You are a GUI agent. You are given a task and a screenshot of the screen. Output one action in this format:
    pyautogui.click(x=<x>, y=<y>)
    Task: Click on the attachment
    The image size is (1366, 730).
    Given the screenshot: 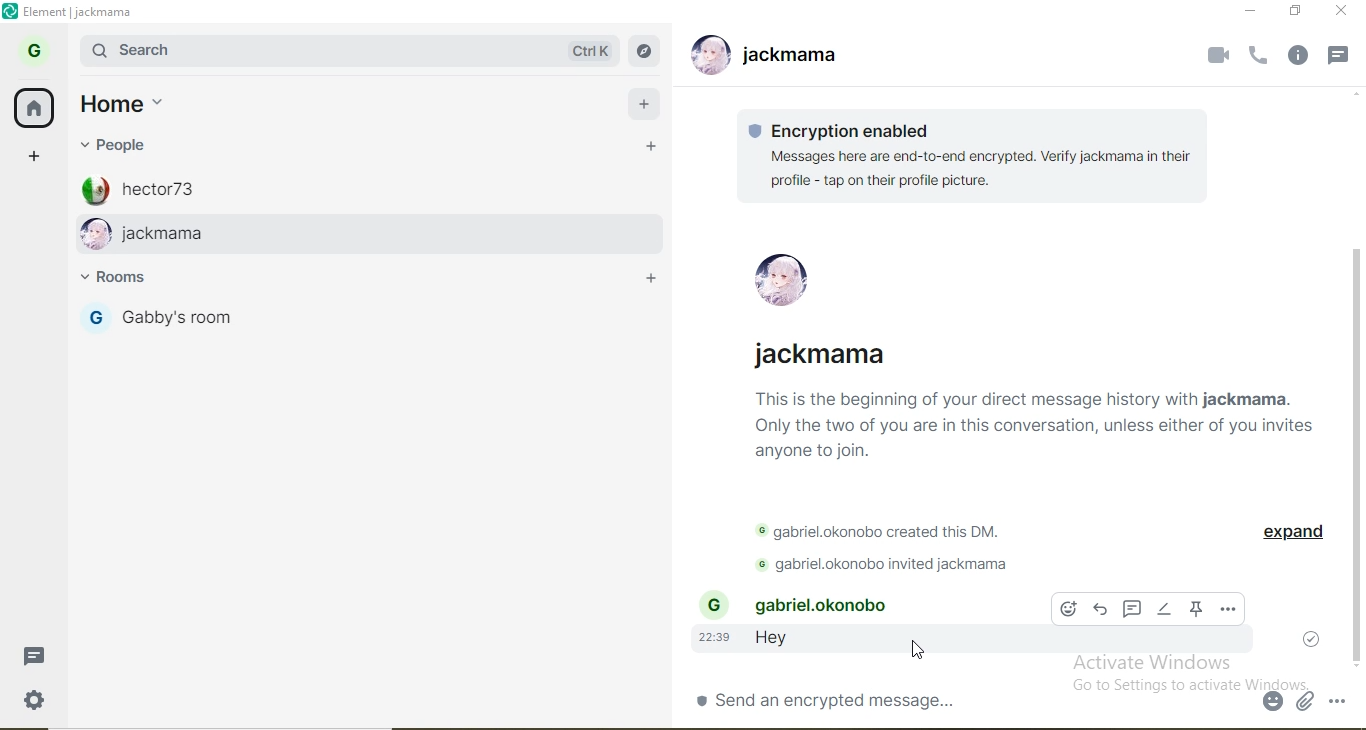 What is the action you would take?
    pyautogui.click(x=1303, y=701)
    